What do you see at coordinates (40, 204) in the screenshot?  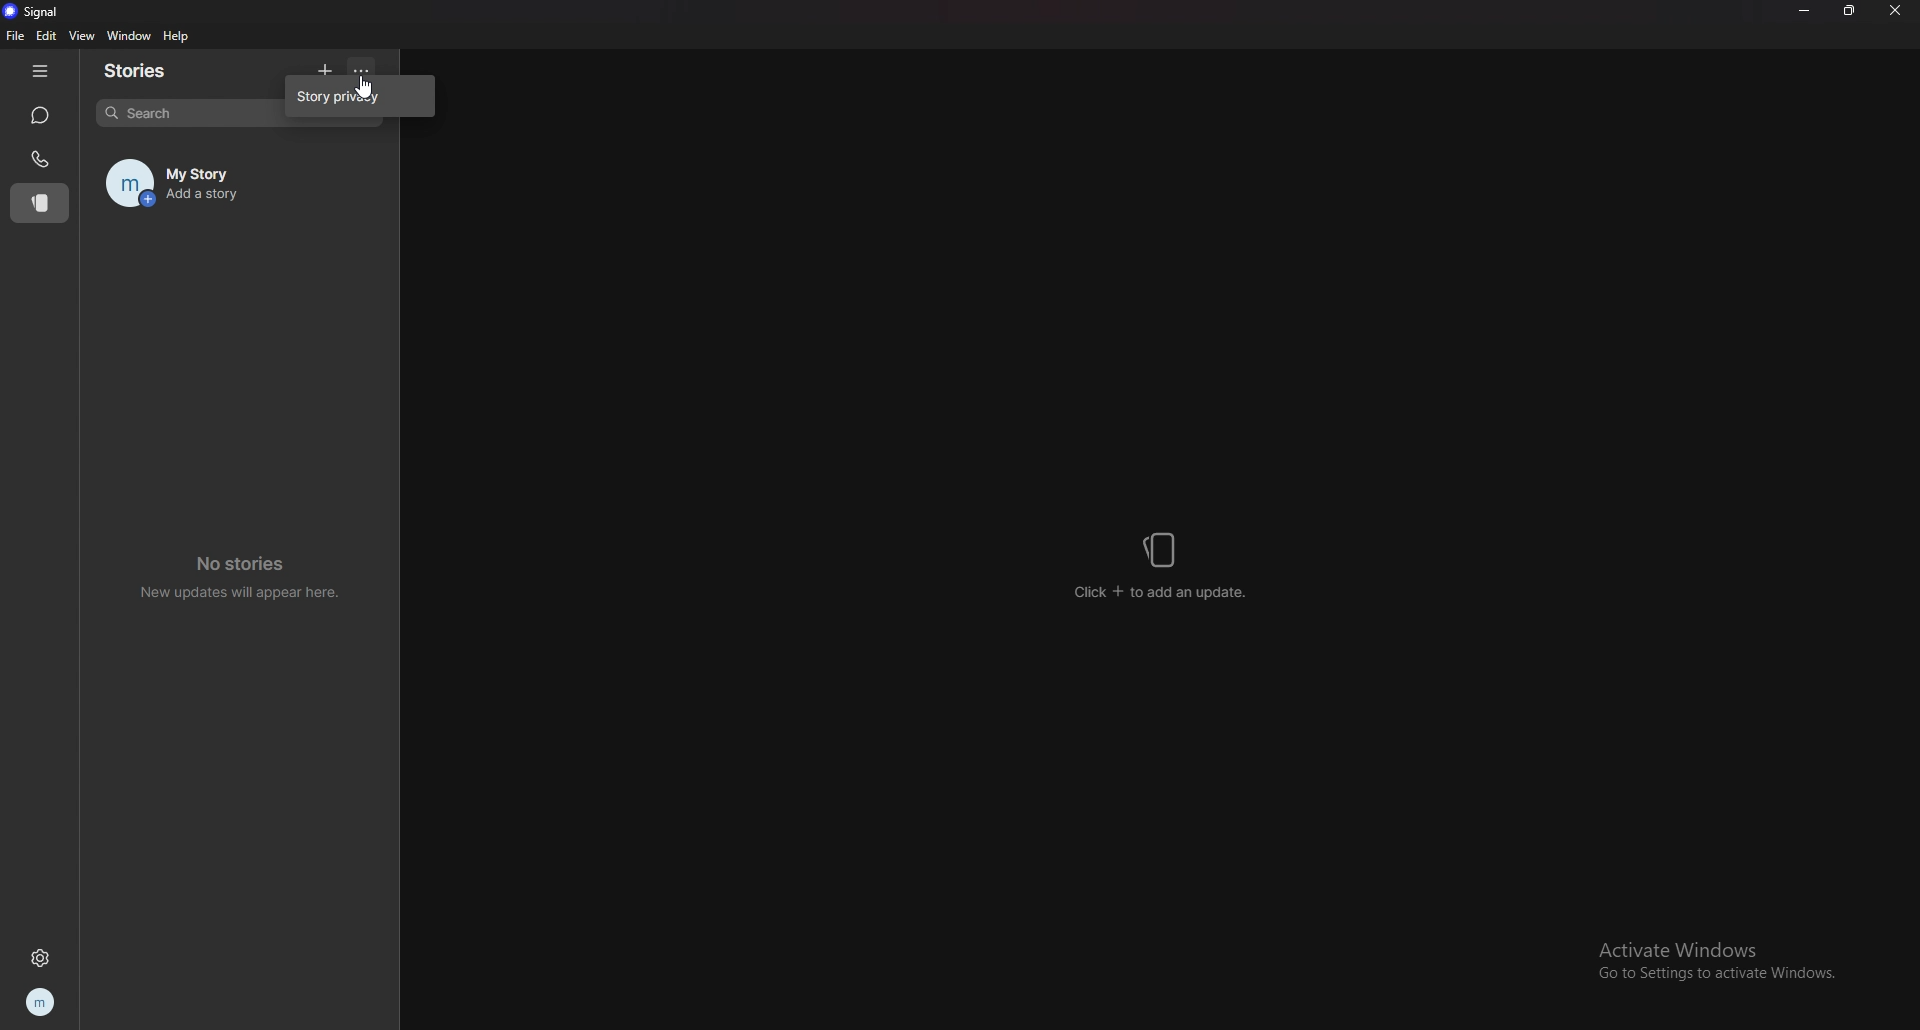 I see `stories` at bounding box center [40, 204].